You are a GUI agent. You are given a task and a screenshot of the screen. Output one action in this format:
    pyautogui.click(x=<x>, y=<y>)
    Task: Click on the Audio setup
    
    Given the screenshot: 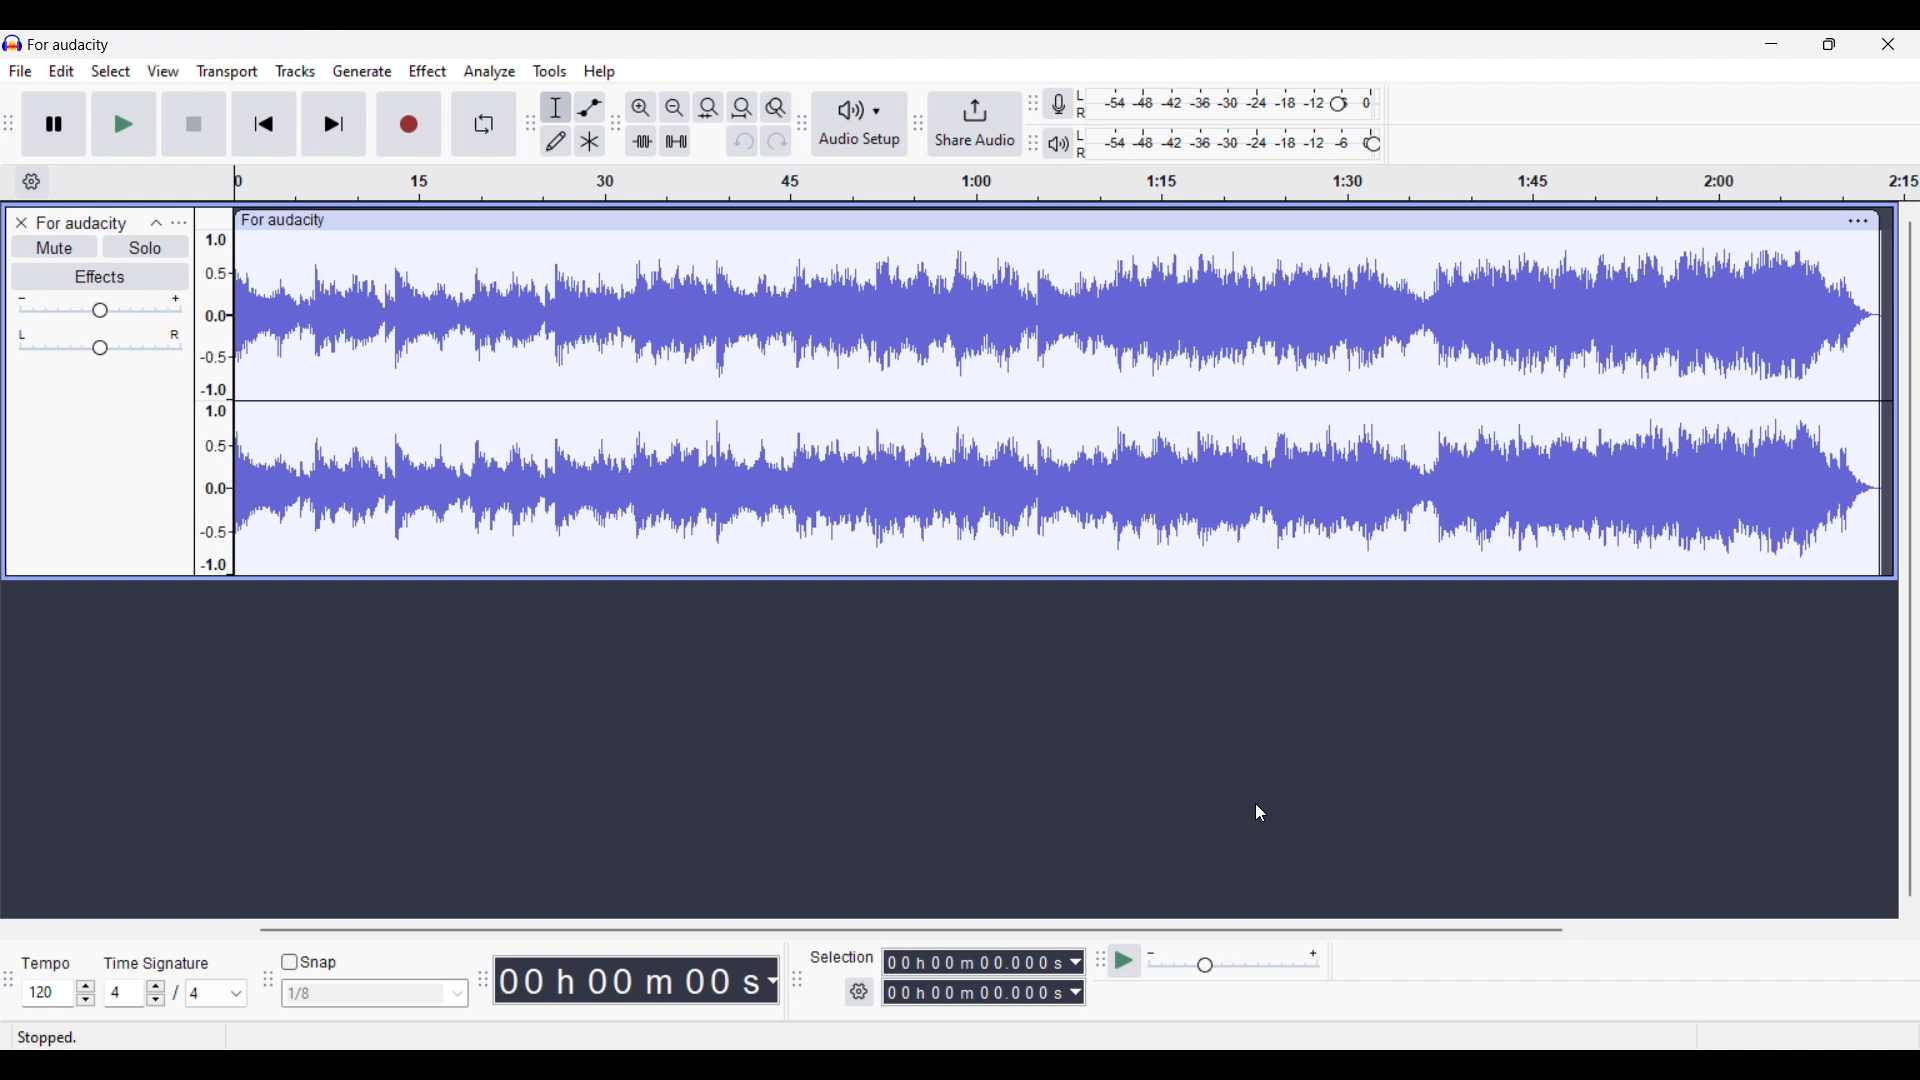 What is the action you would take?
    pyautogui.click(x=861, y=124)
    